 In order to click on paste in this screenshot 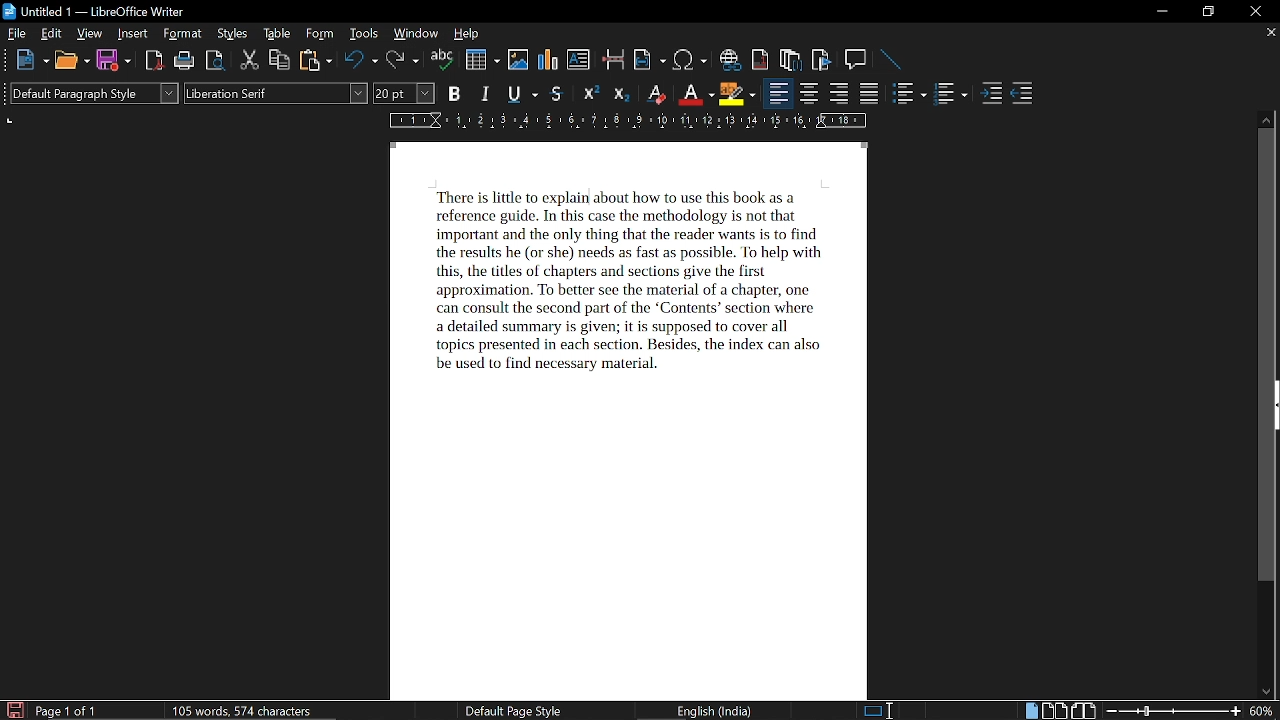, I will do `click(315, 62)`.